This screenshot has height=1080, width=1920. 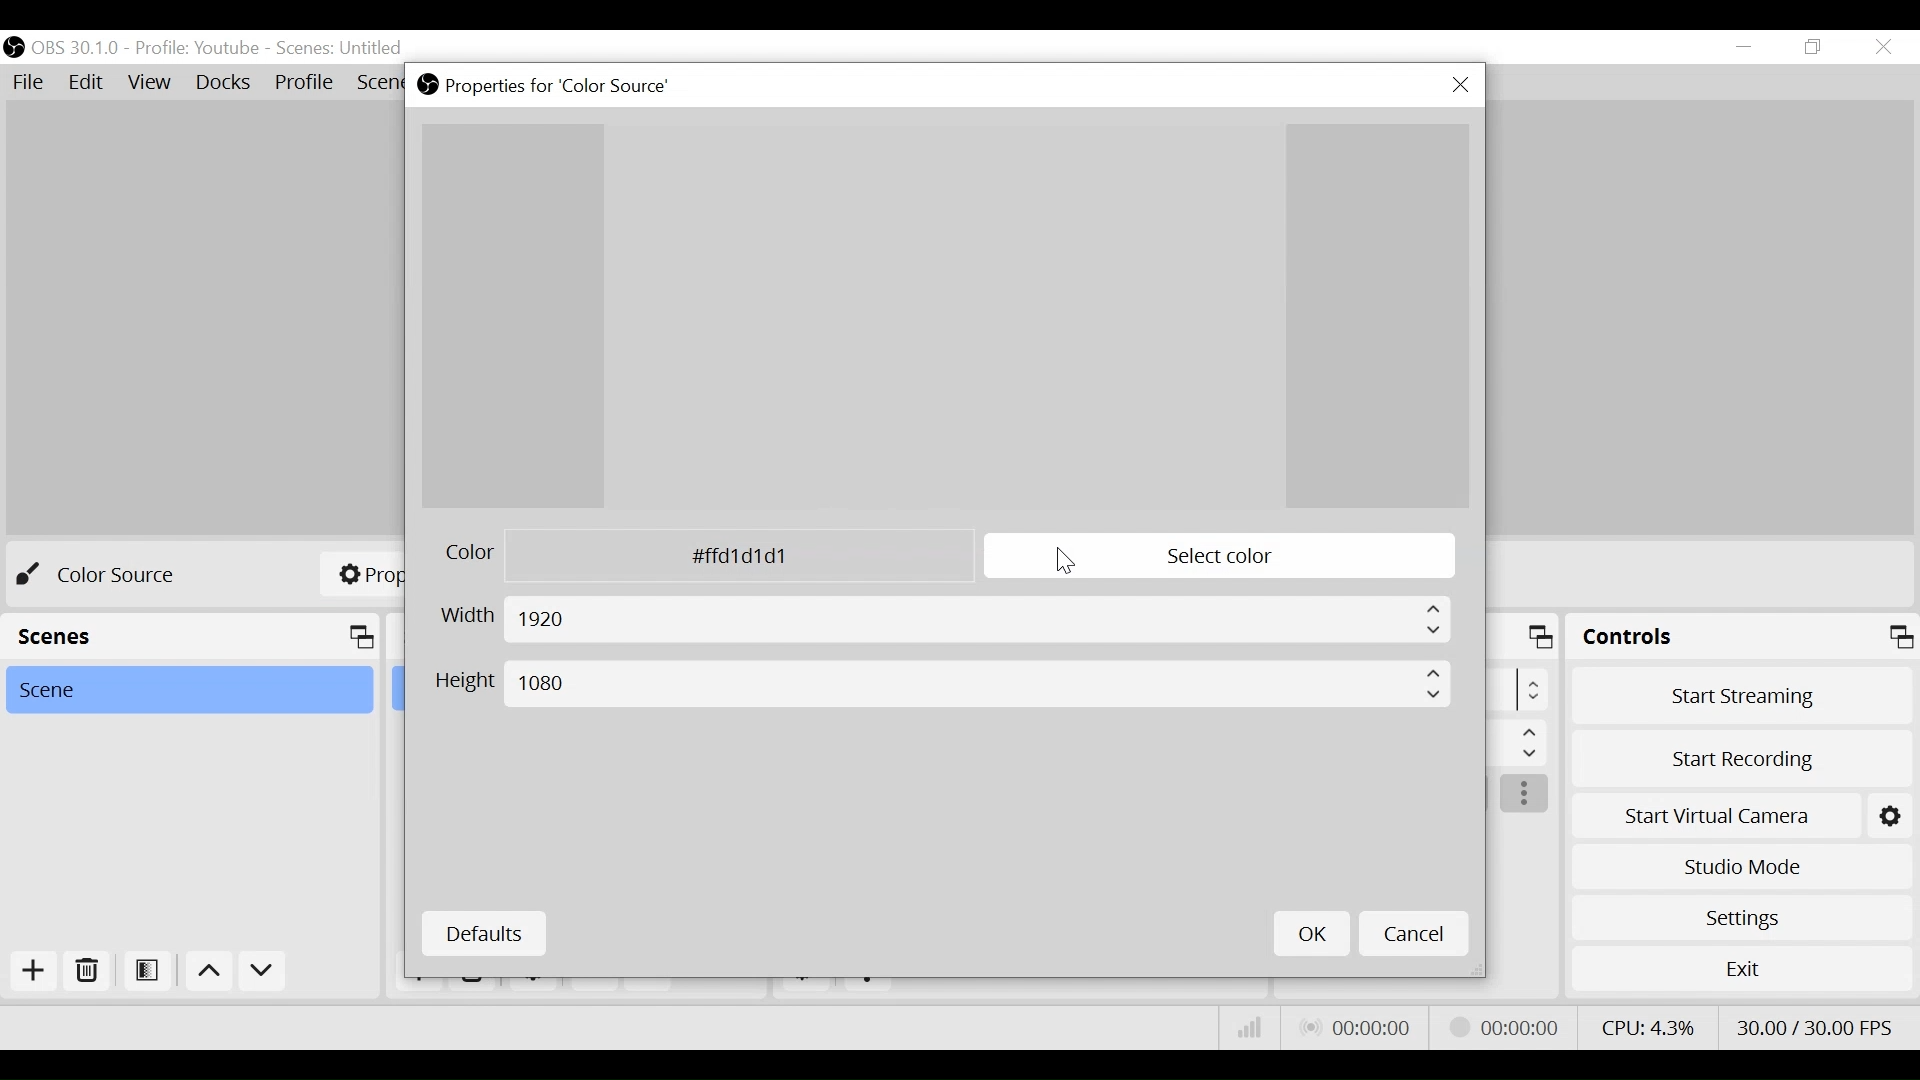 What do you see at coordinates (1815, 1024) in the screenshot?
I see `Frame Per Second` at bounding box center [1815, 1024].